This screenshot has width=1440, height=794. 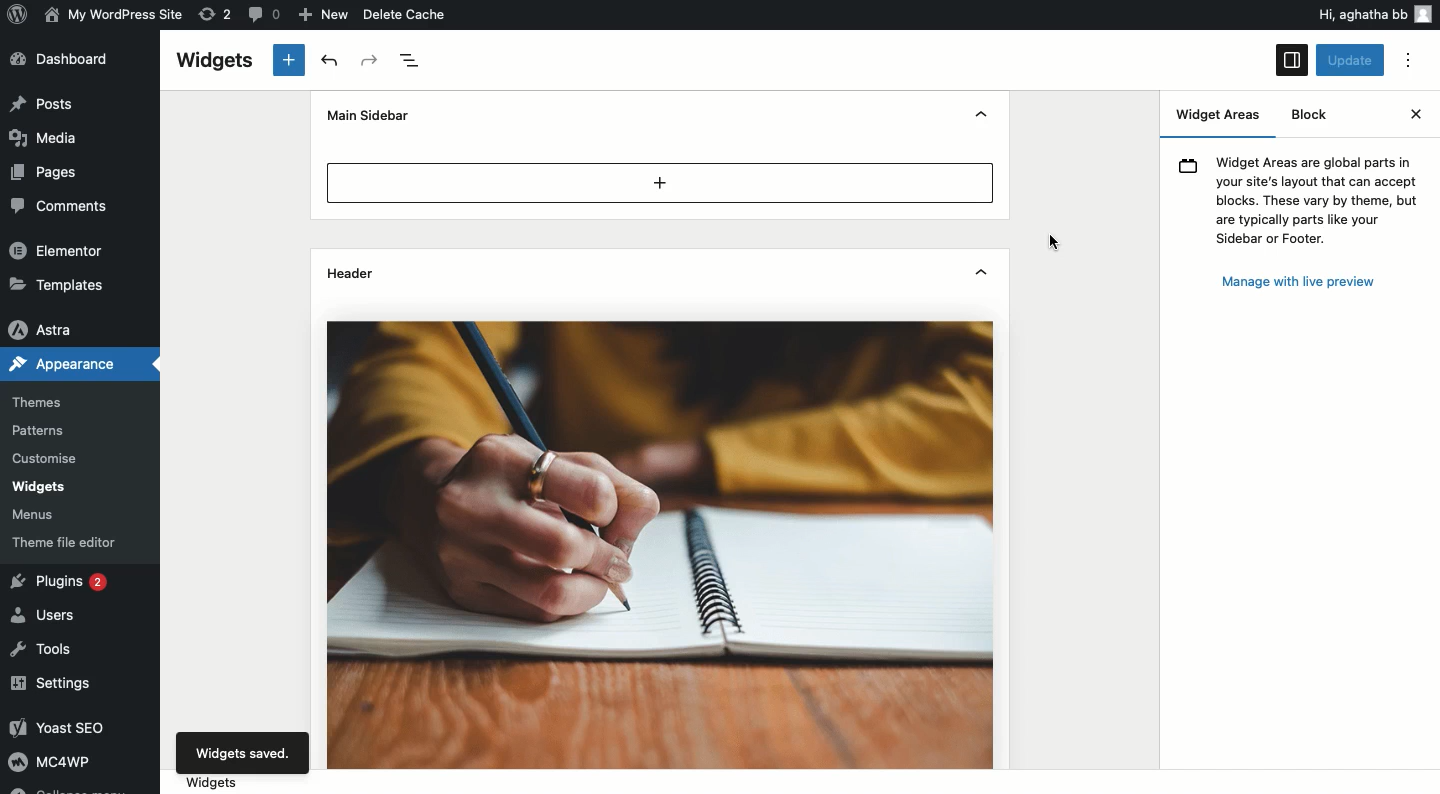 I want to click on Redo, so click(x=371, y=61).